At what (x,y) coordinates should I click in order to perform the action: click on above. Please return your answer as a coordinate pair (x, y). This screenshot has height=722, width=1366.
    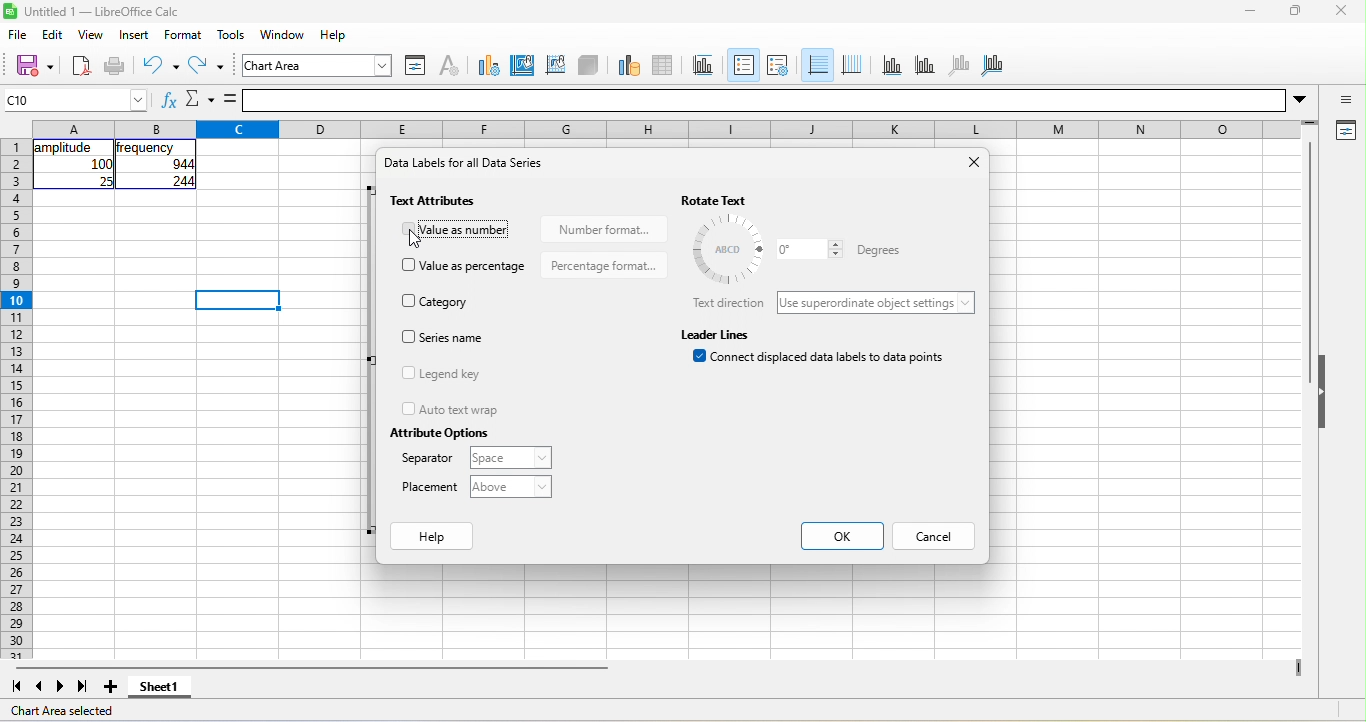
    Looking at the image, I should click on (510, 487).